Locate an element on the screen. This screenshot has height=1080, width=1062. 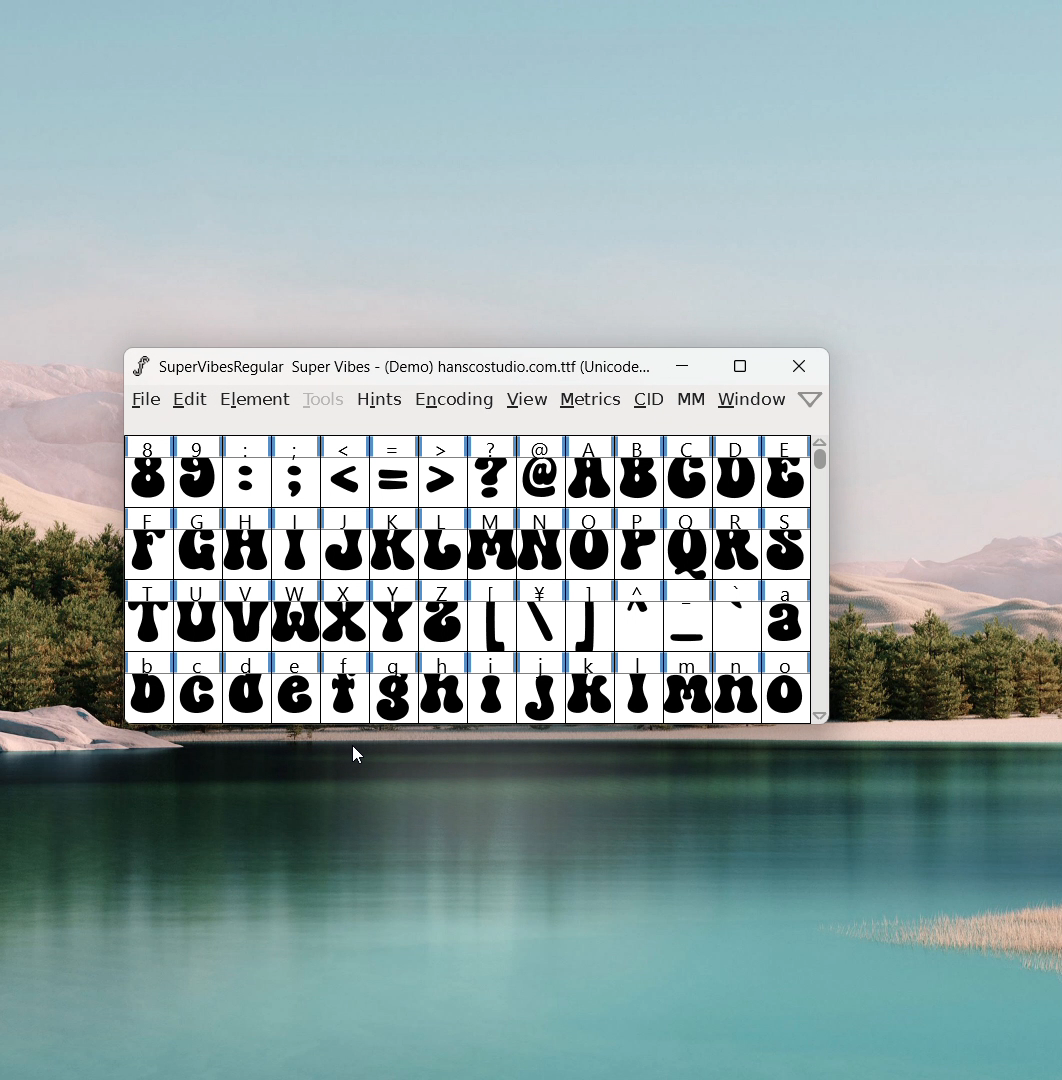
> is located at coordinates (444, 473).